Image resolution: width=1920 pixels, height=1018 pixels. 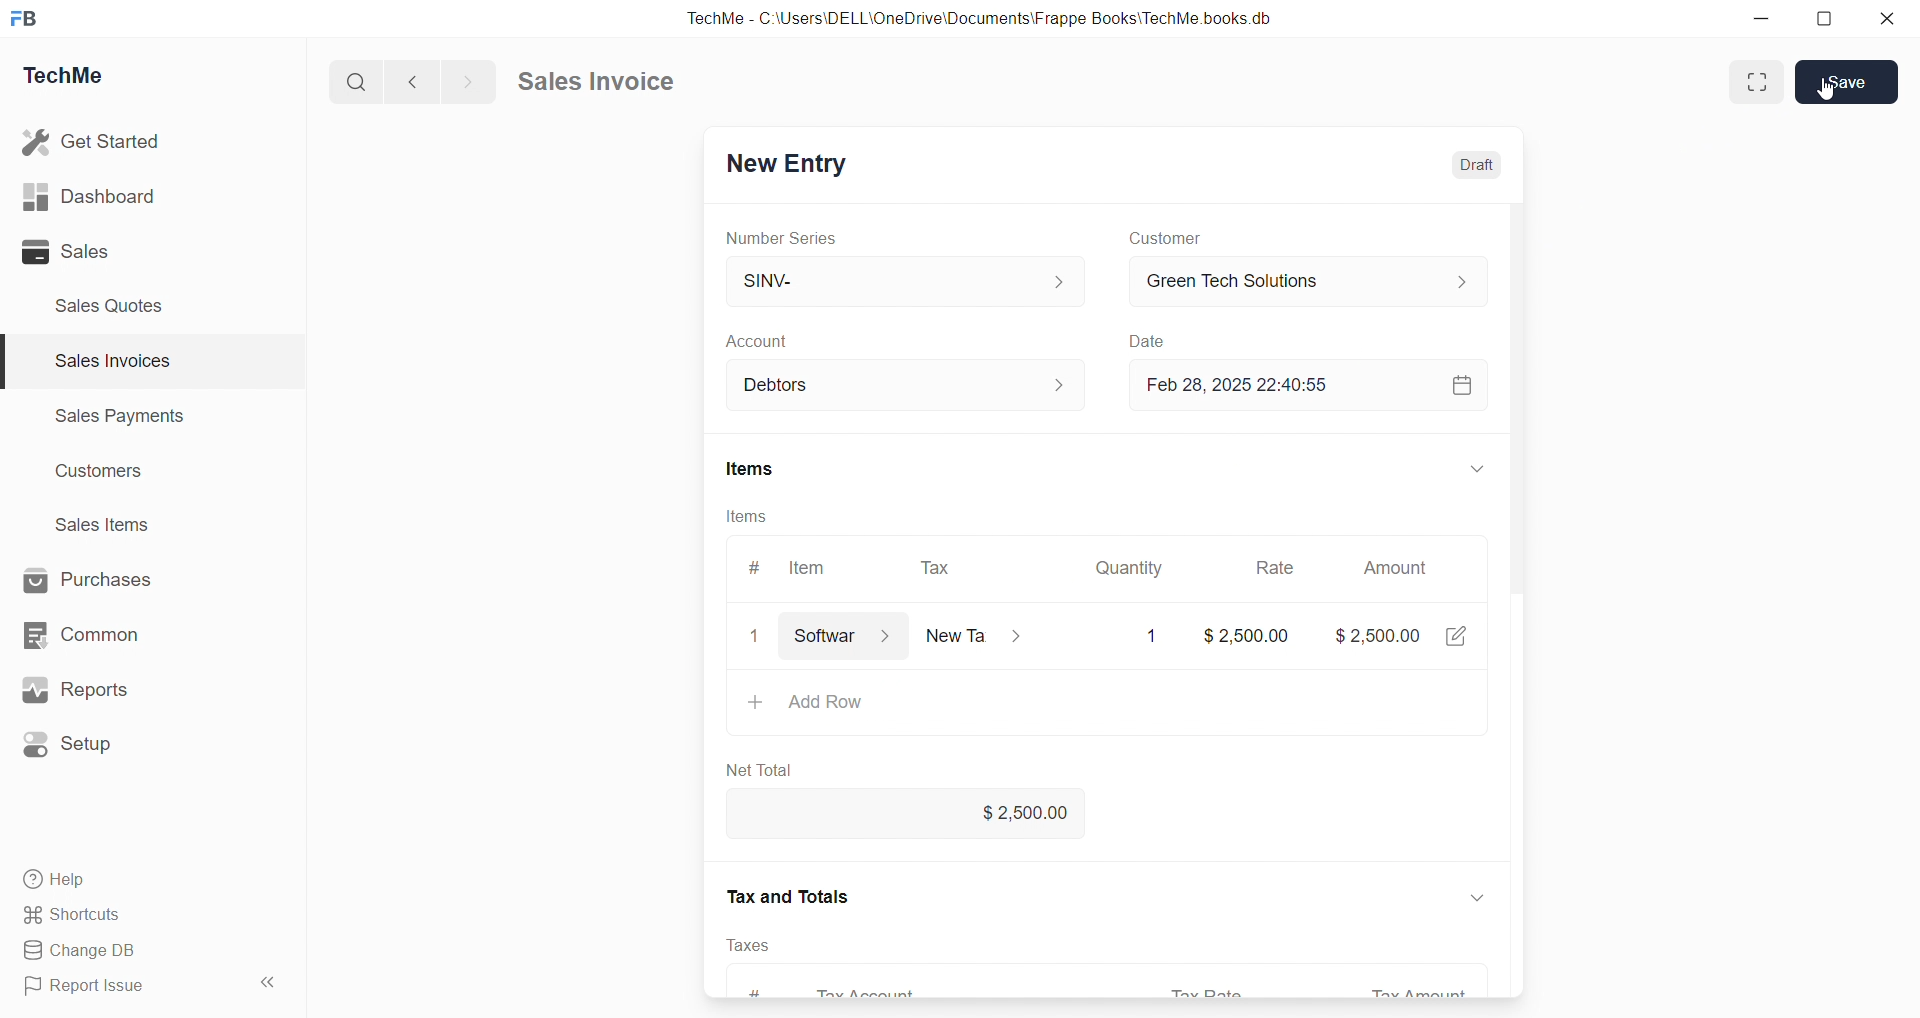 What do you see at coordinates (1311, 281) in the screenshot?
I see `Green Tech Solutions` at bounding box center [1311, 281].